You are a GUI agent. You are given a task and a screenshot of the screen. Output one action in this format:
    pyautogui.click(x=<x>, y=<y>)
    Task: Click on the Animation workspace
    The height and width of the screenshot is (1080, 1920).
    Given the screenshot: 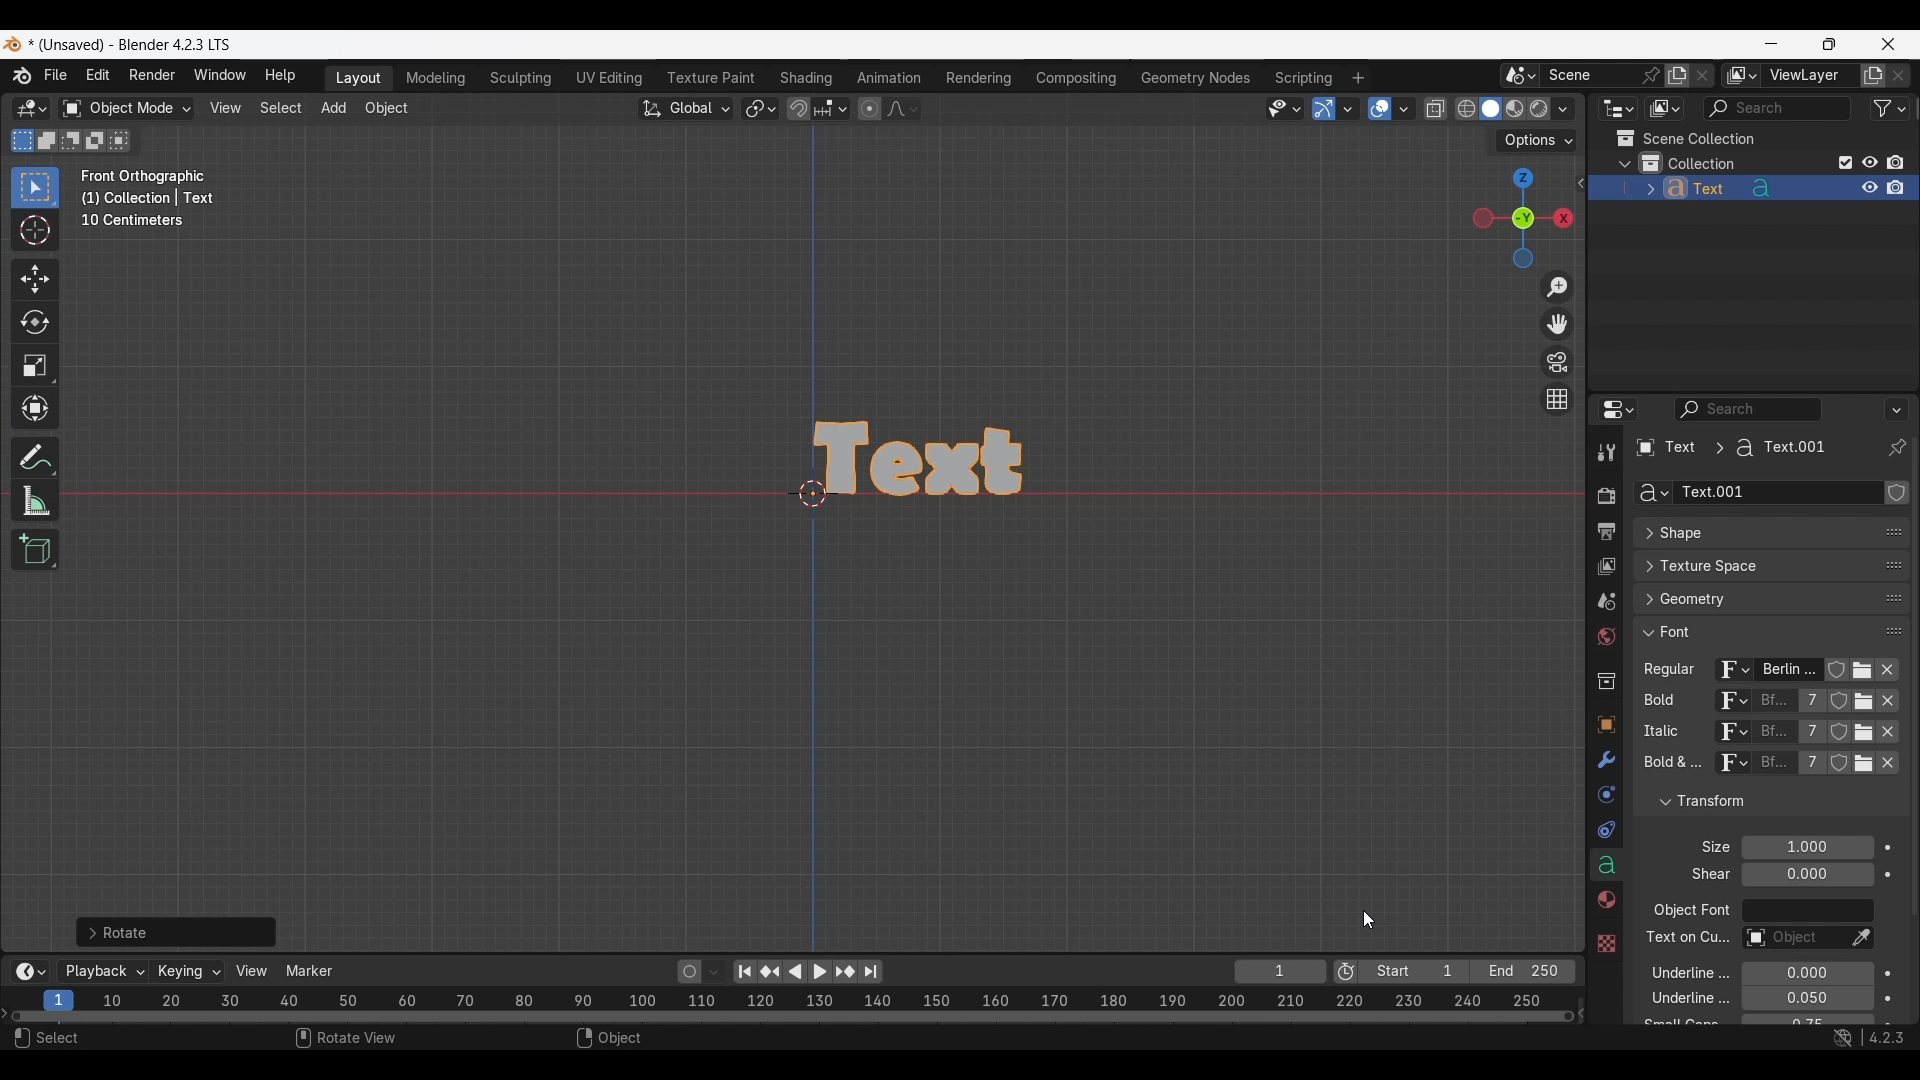 What is the action you would take?
    pyautogui.click(x=889, y=79)
    